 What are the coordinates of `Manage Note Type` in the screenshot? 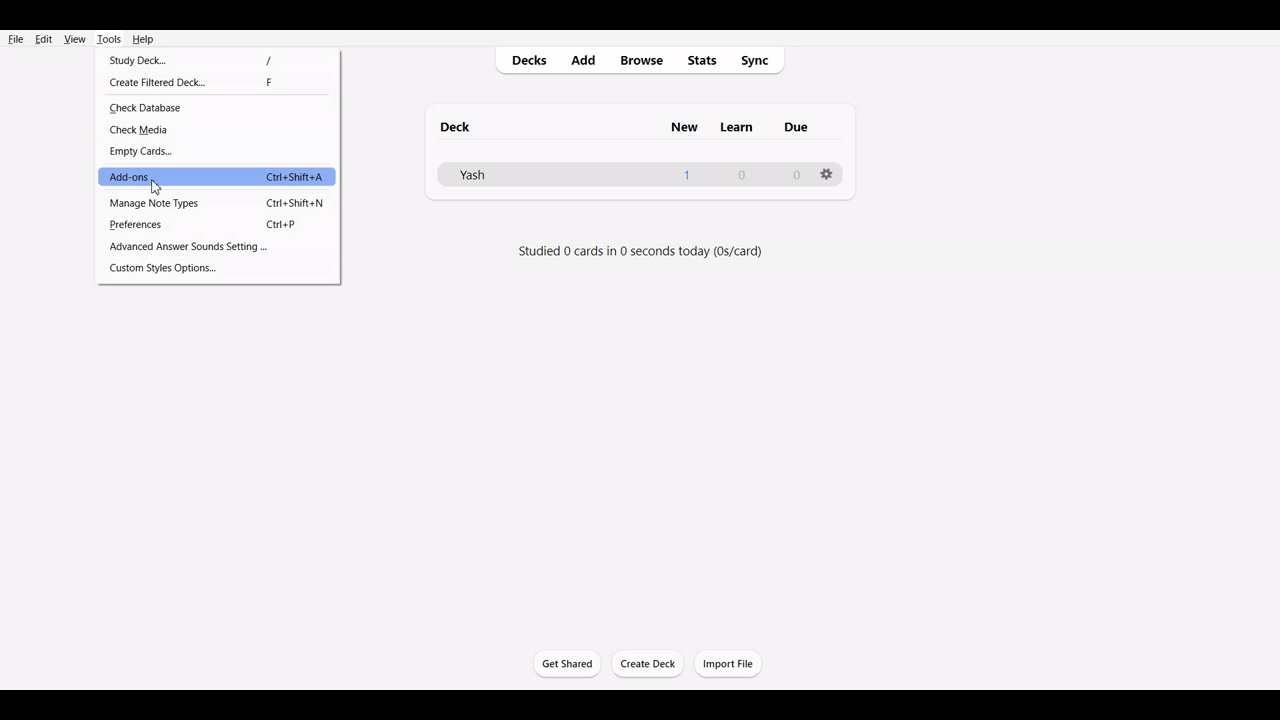 It's located at (218, 201).